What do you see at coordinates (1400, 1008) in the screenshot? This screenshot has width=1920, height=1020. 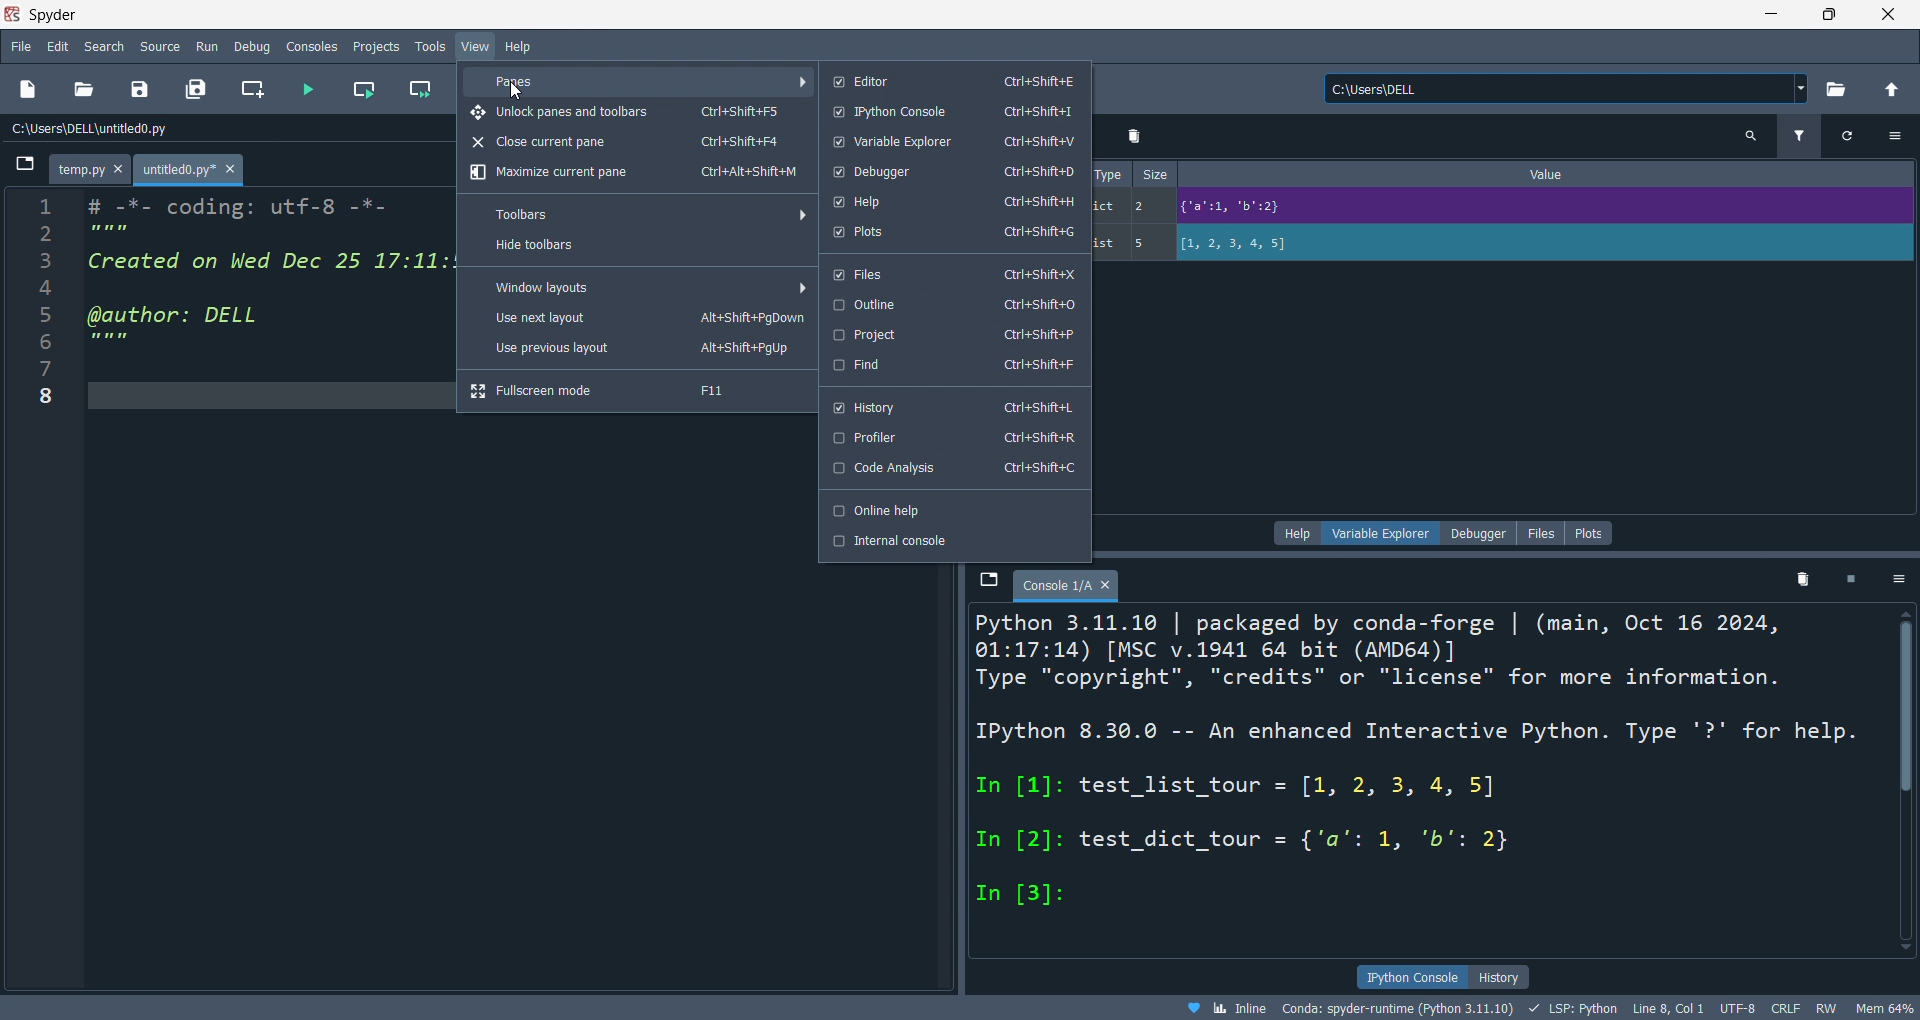 I see `interpreter` at bounding box center [1400, 1008].